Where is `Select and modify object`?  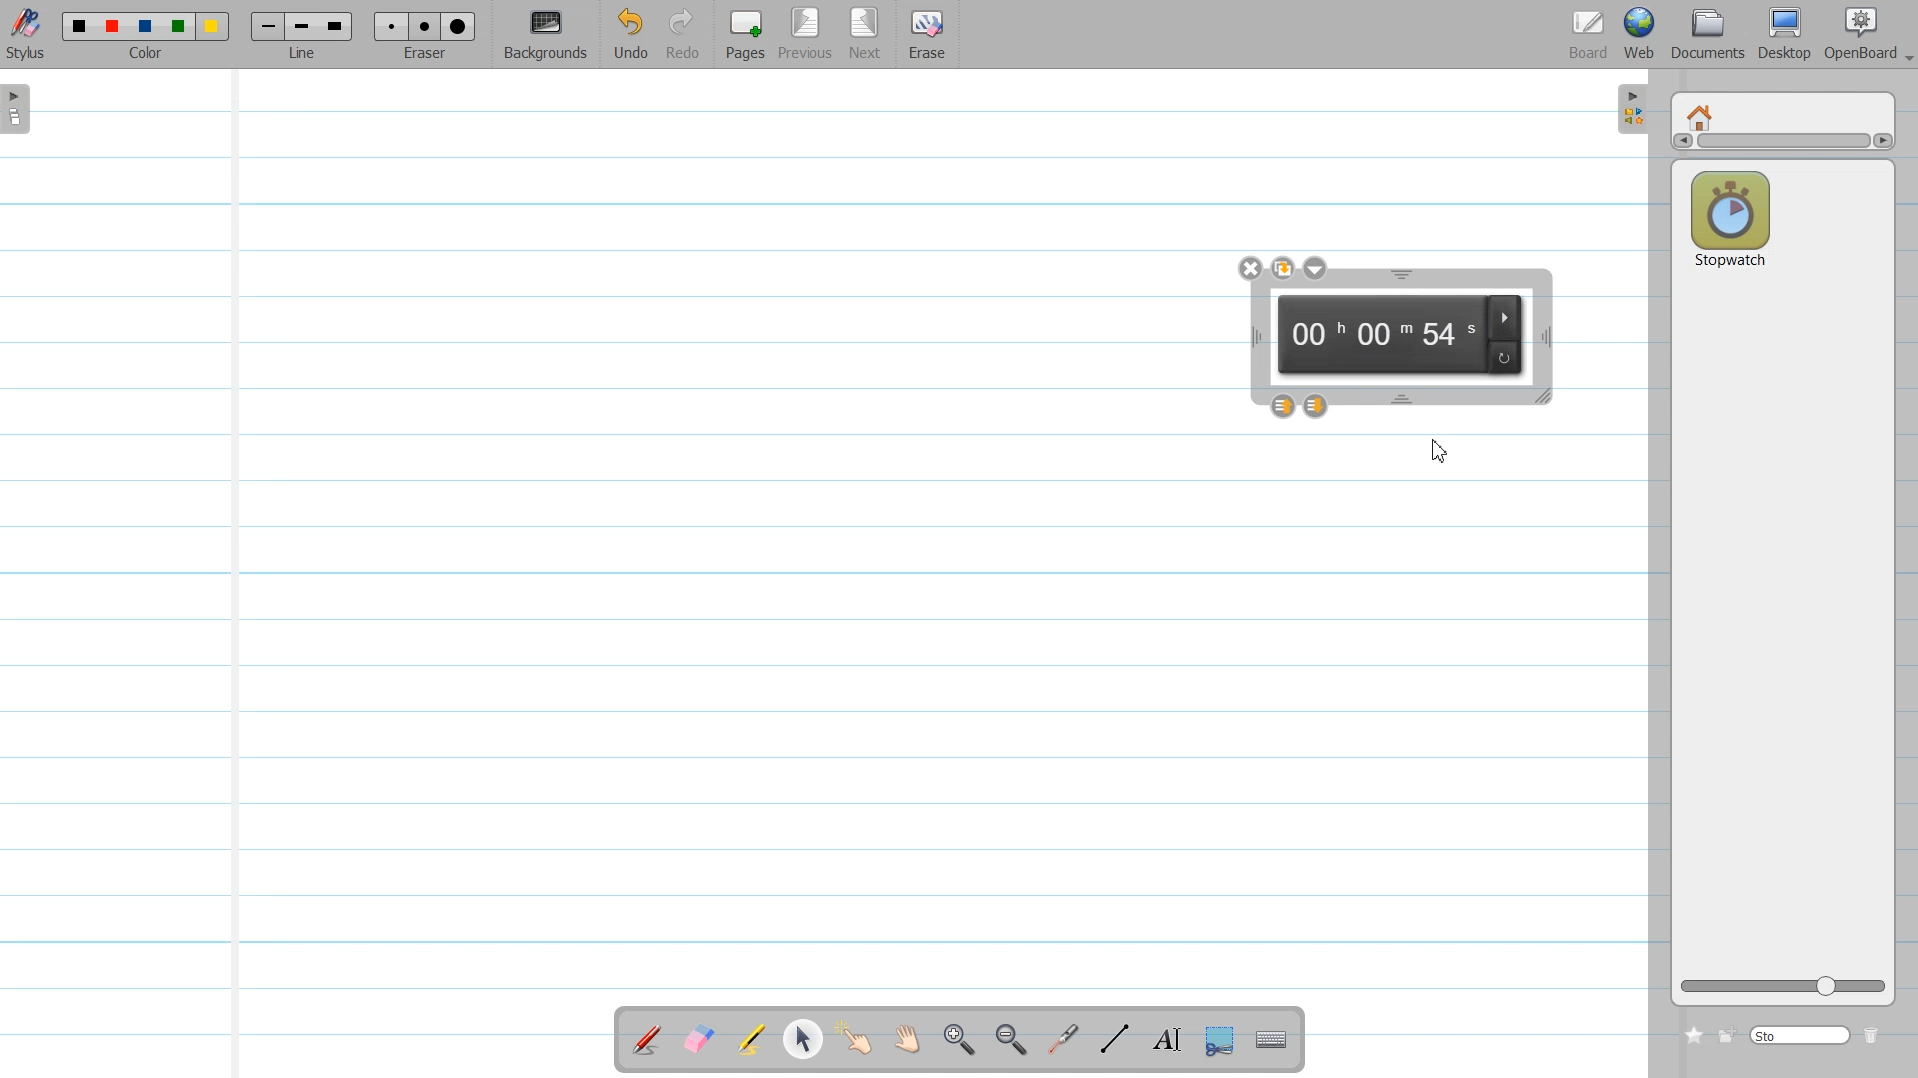
Select and modify object is located at coordinates (802, 1039).